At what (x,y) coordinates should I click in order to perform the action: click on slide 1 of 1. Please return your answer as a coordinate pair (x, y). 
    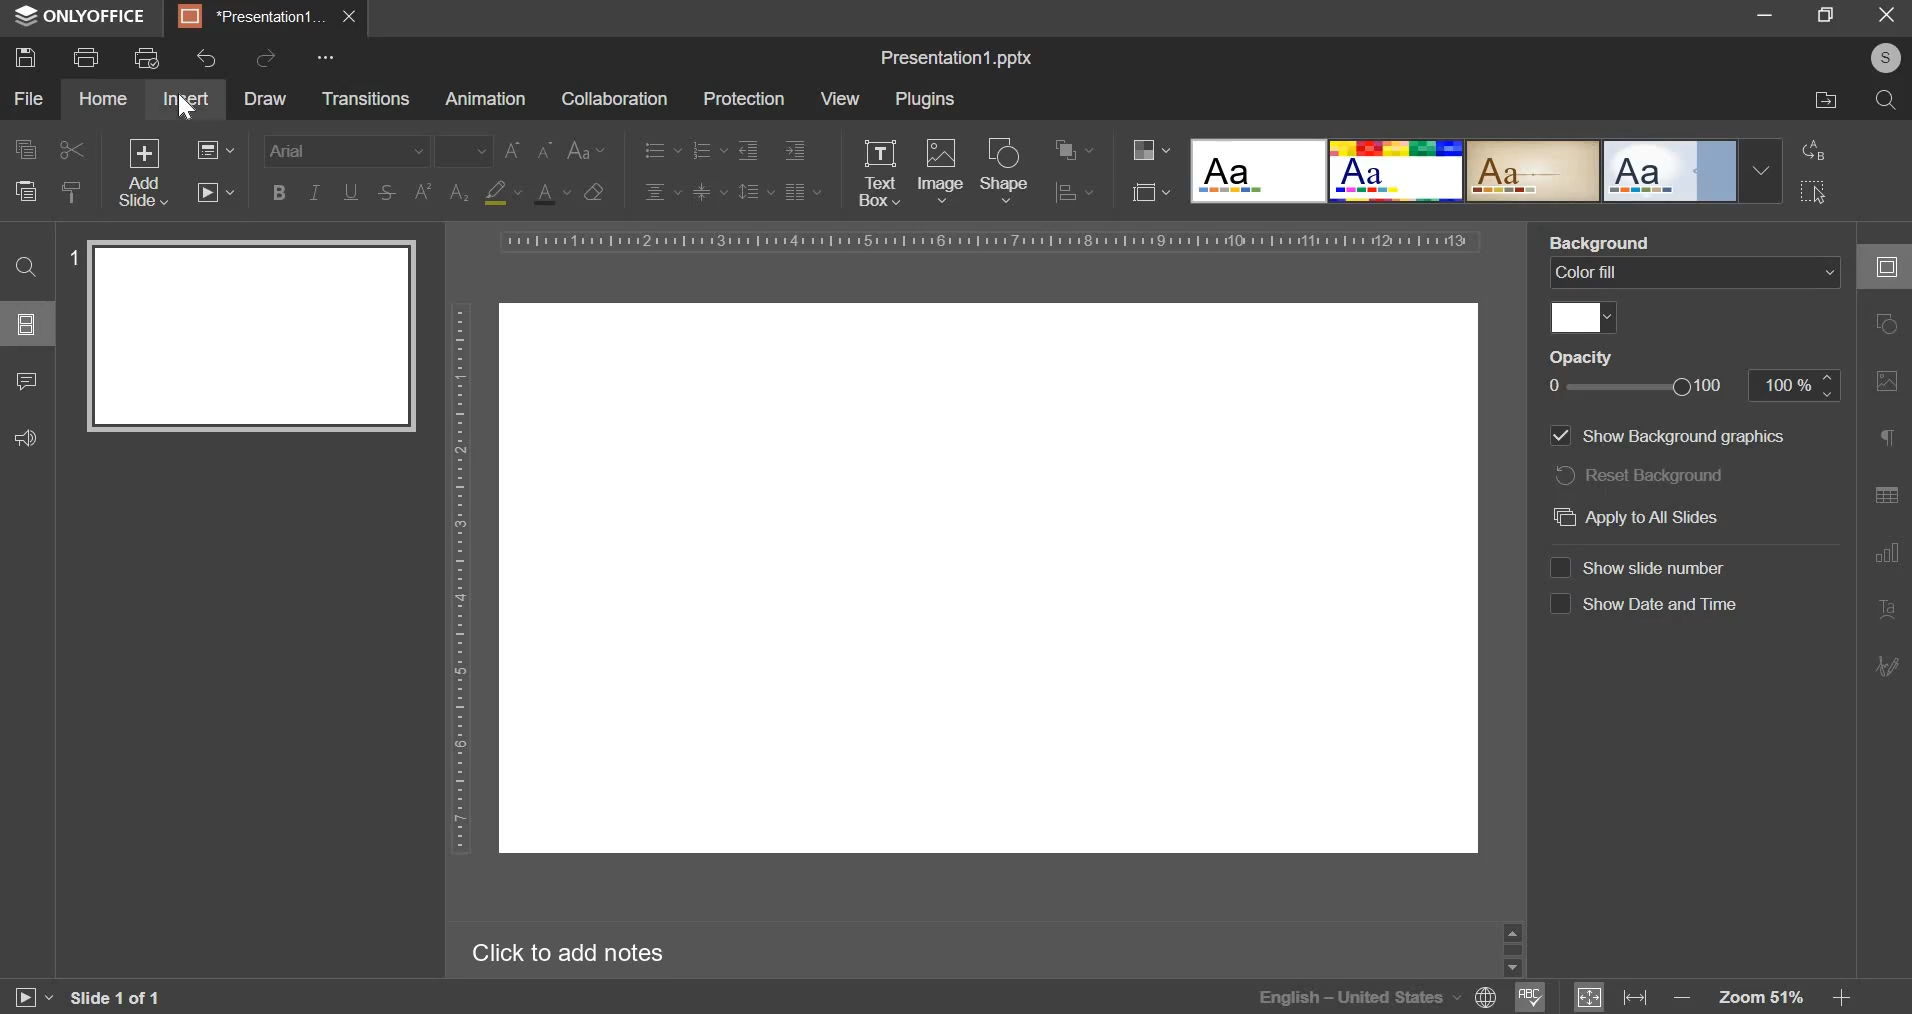
    Looking at the image, I should click on (117, 1000).